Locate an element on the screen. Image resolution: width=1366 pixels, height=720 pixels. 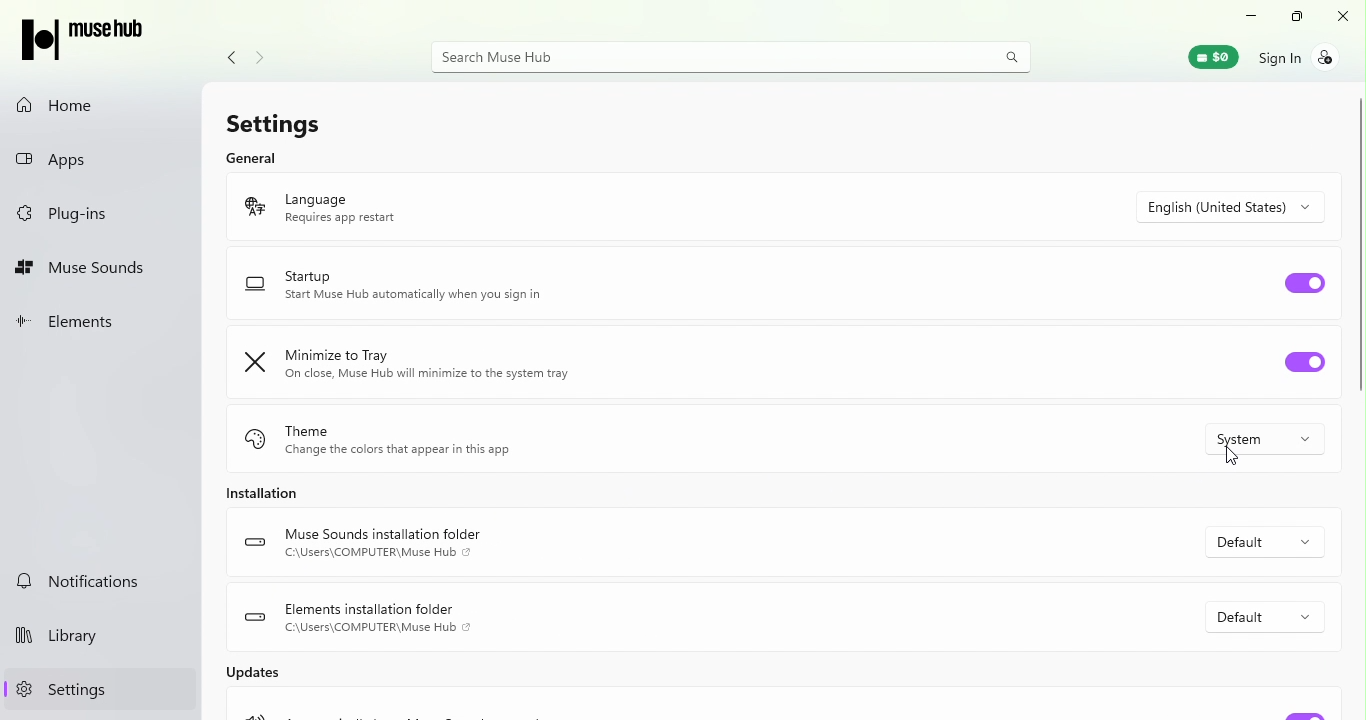
Settings  is located at coordinates (267, 118).